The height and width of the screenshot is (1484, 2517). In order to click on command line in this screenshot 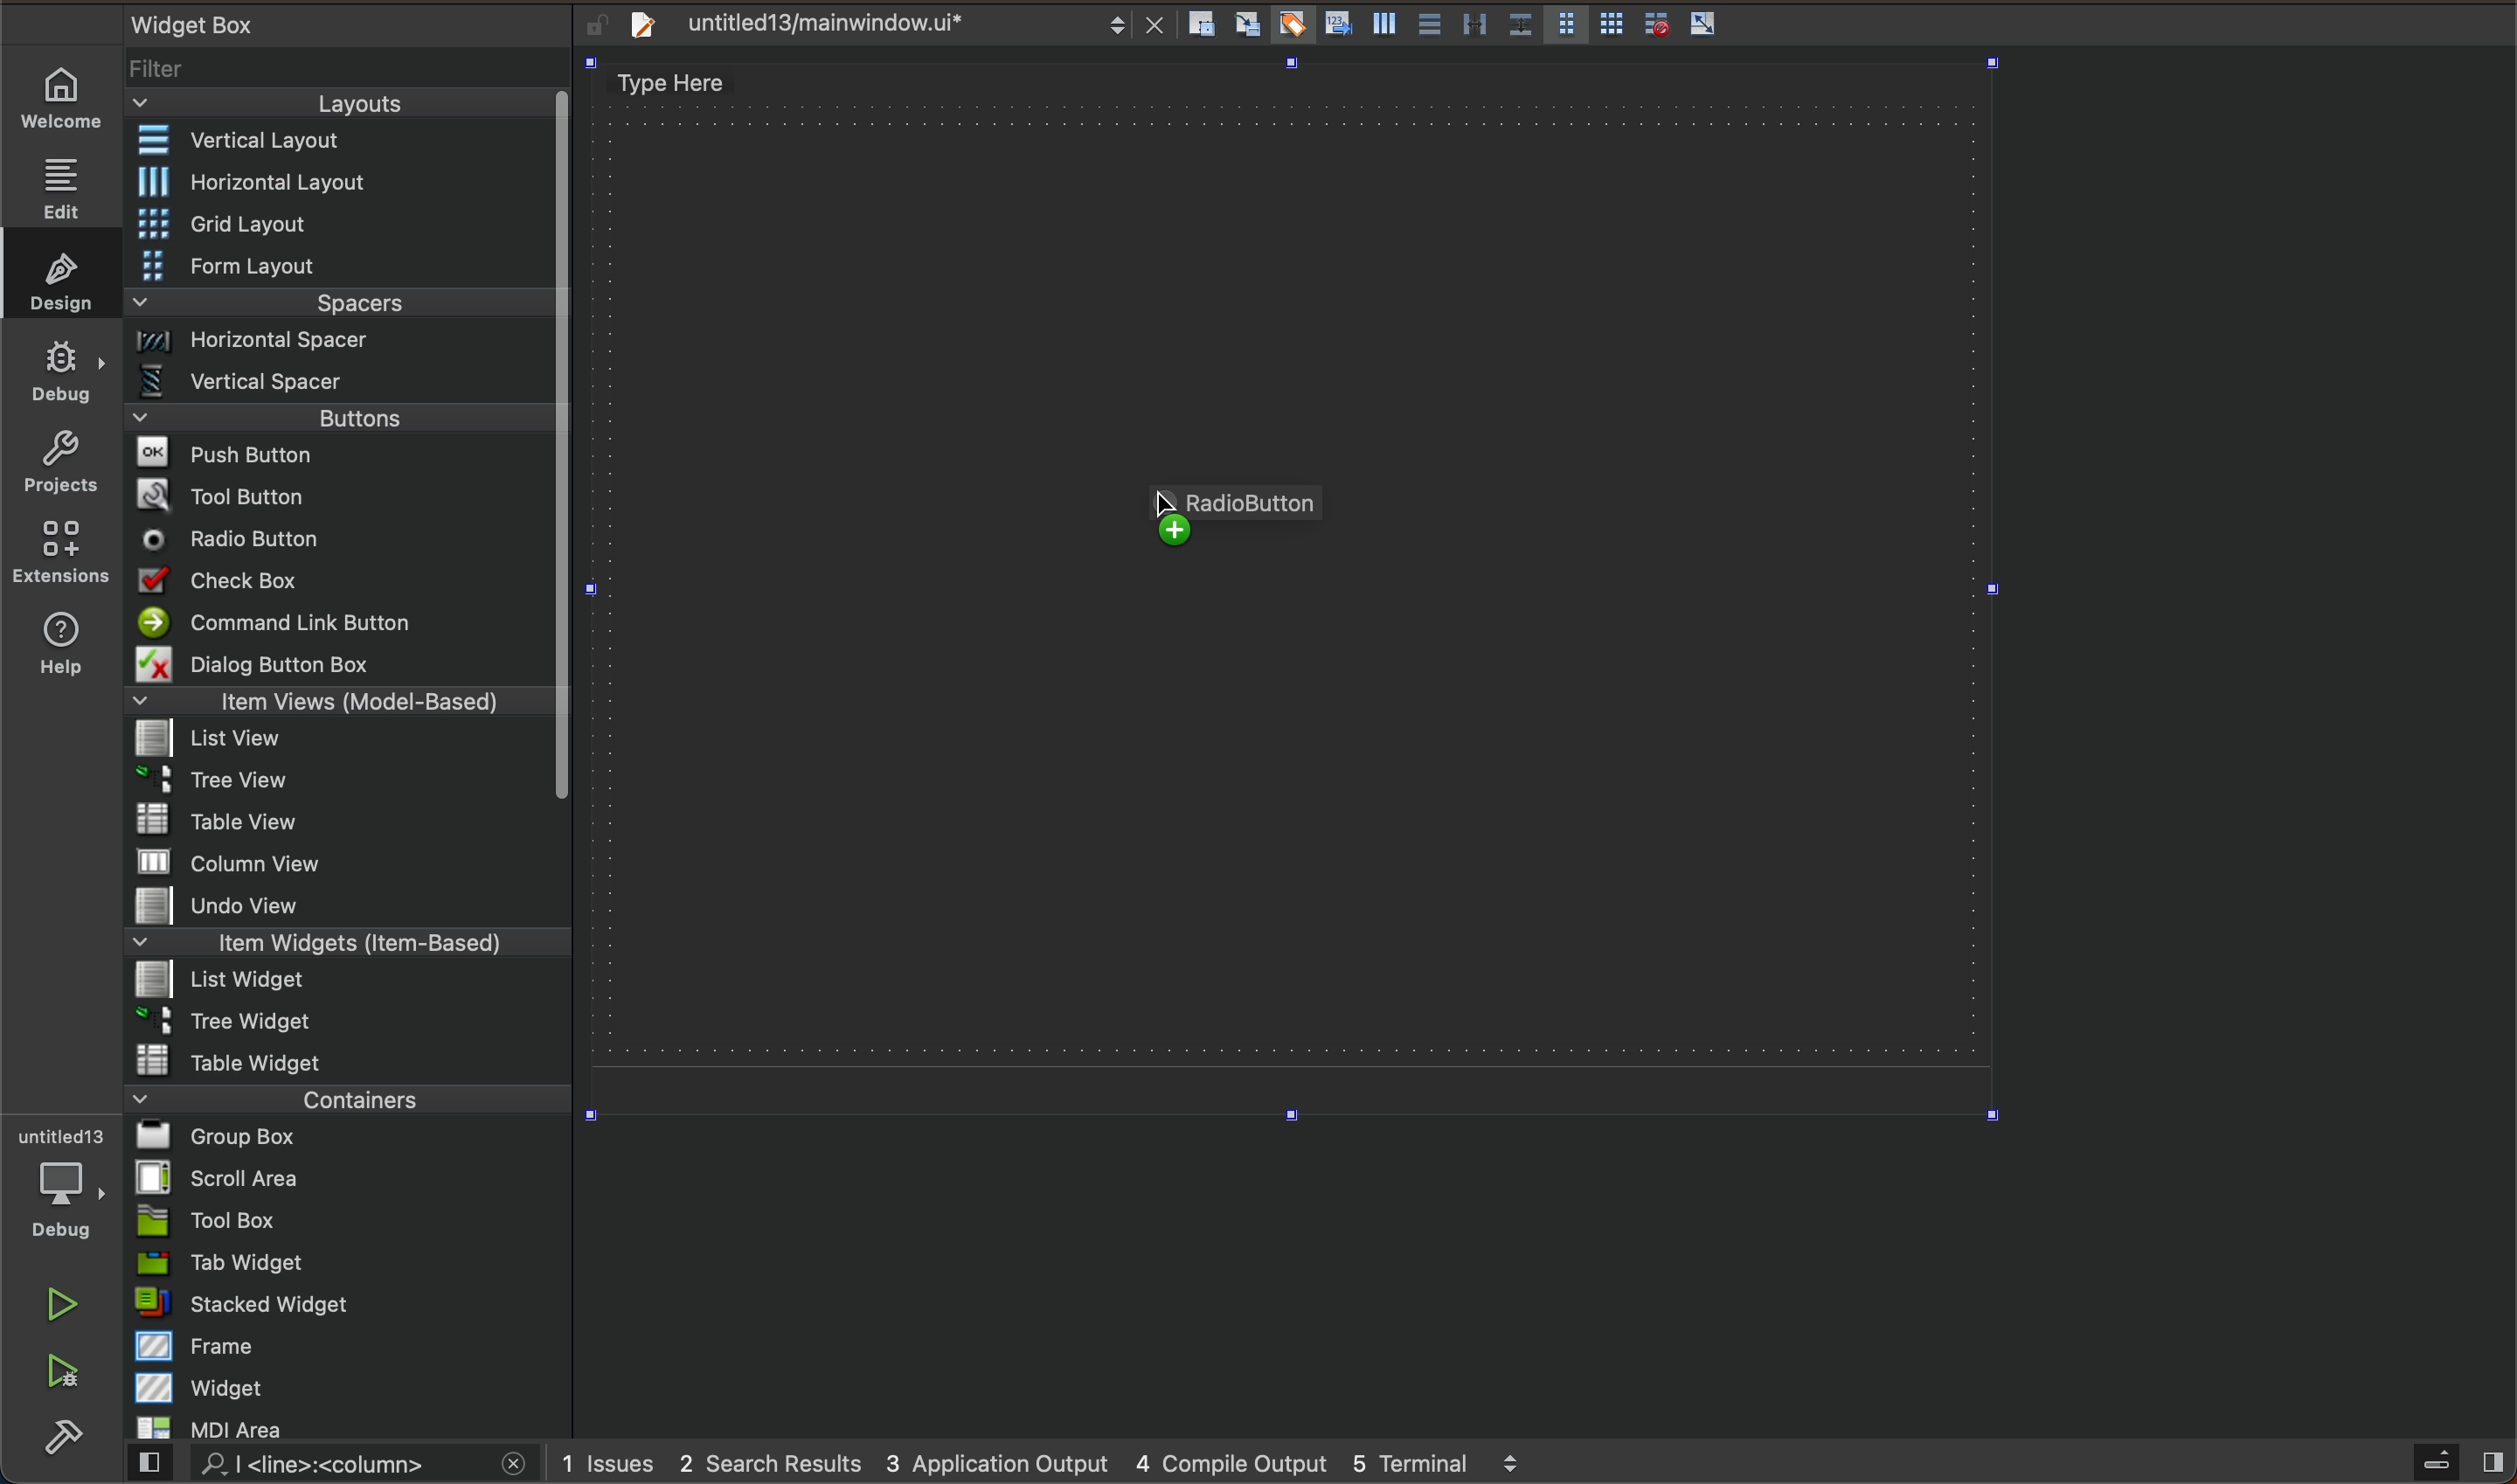, I will do `click(340, 624)`.